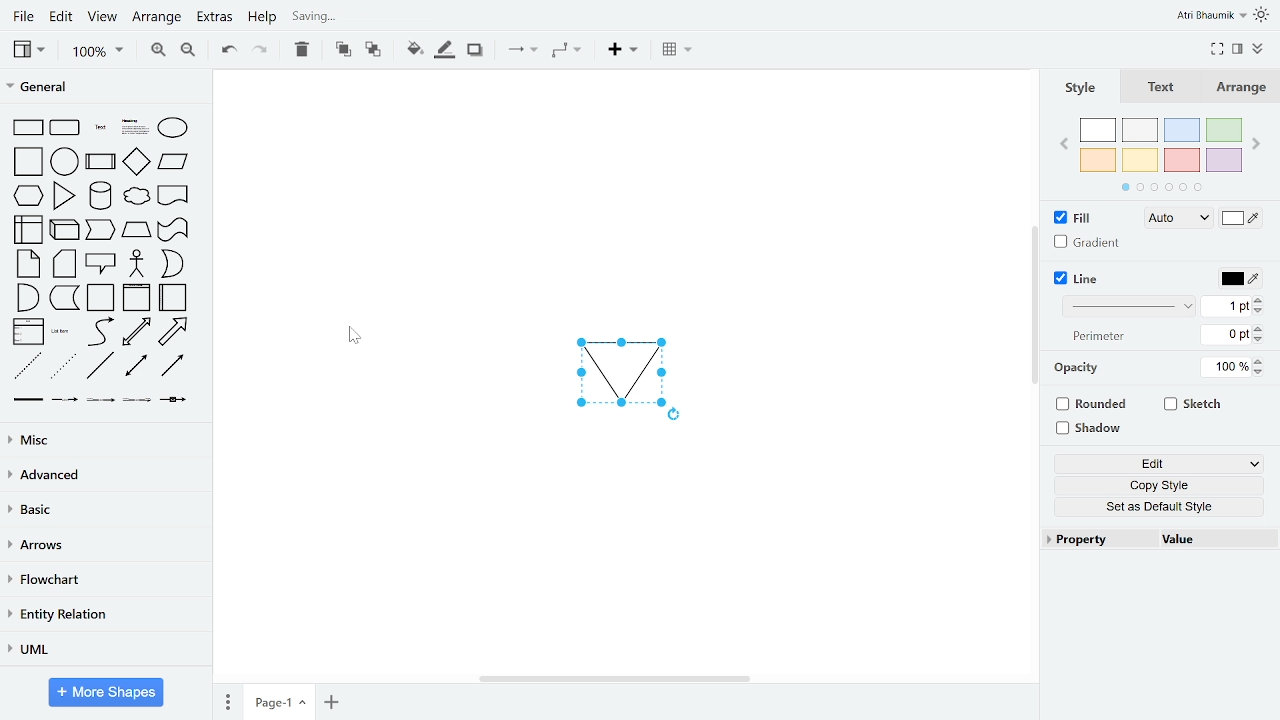 This screenshot has width=1280, height=720. I want to click on connector with 2 label, so click(101, 402).